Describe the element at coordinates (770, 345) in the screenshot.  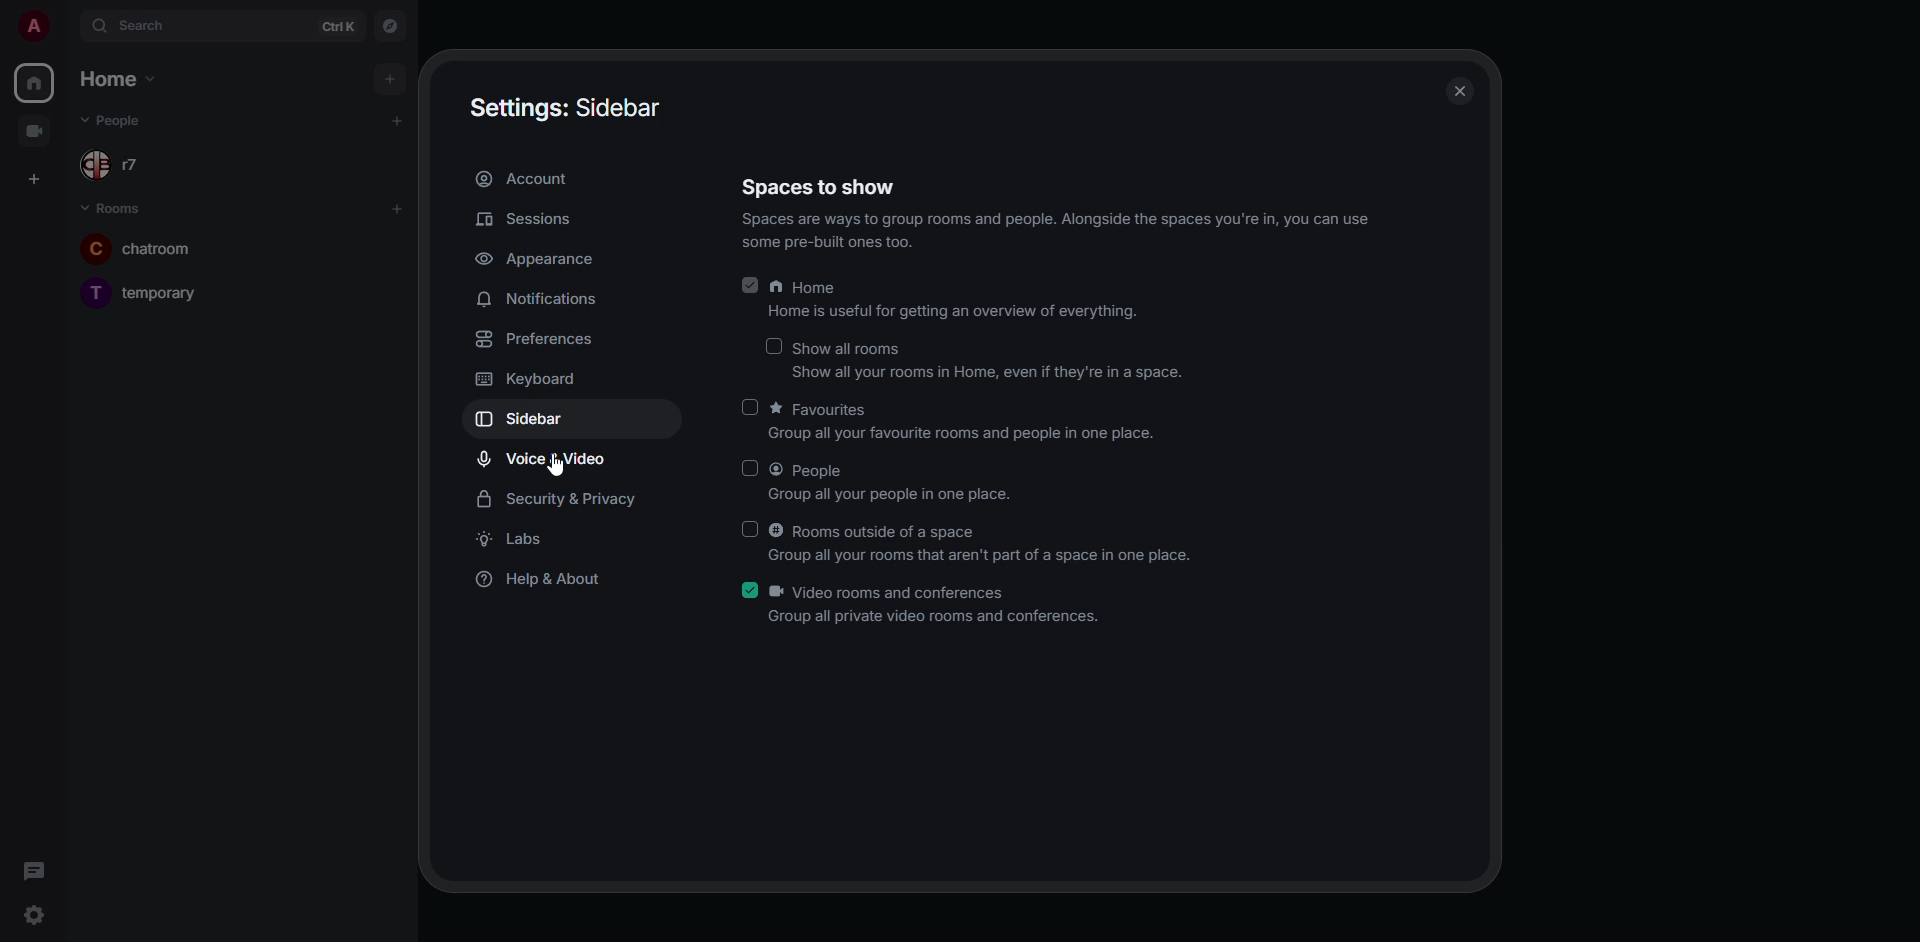
I see `click to enable` at that location.